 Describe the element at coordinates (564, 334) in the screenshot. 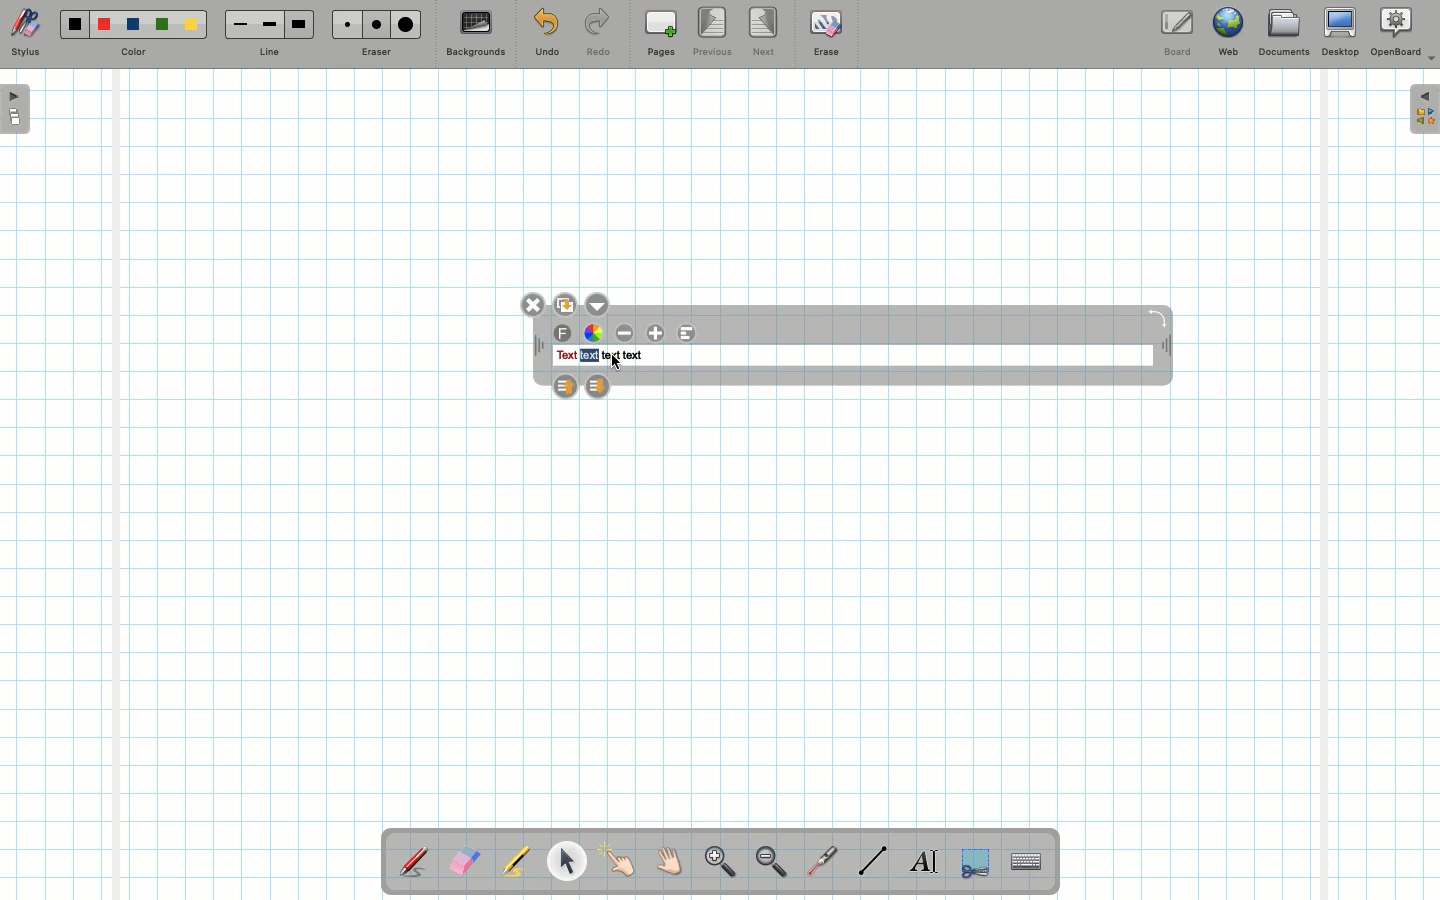

I see `Font` at that location.